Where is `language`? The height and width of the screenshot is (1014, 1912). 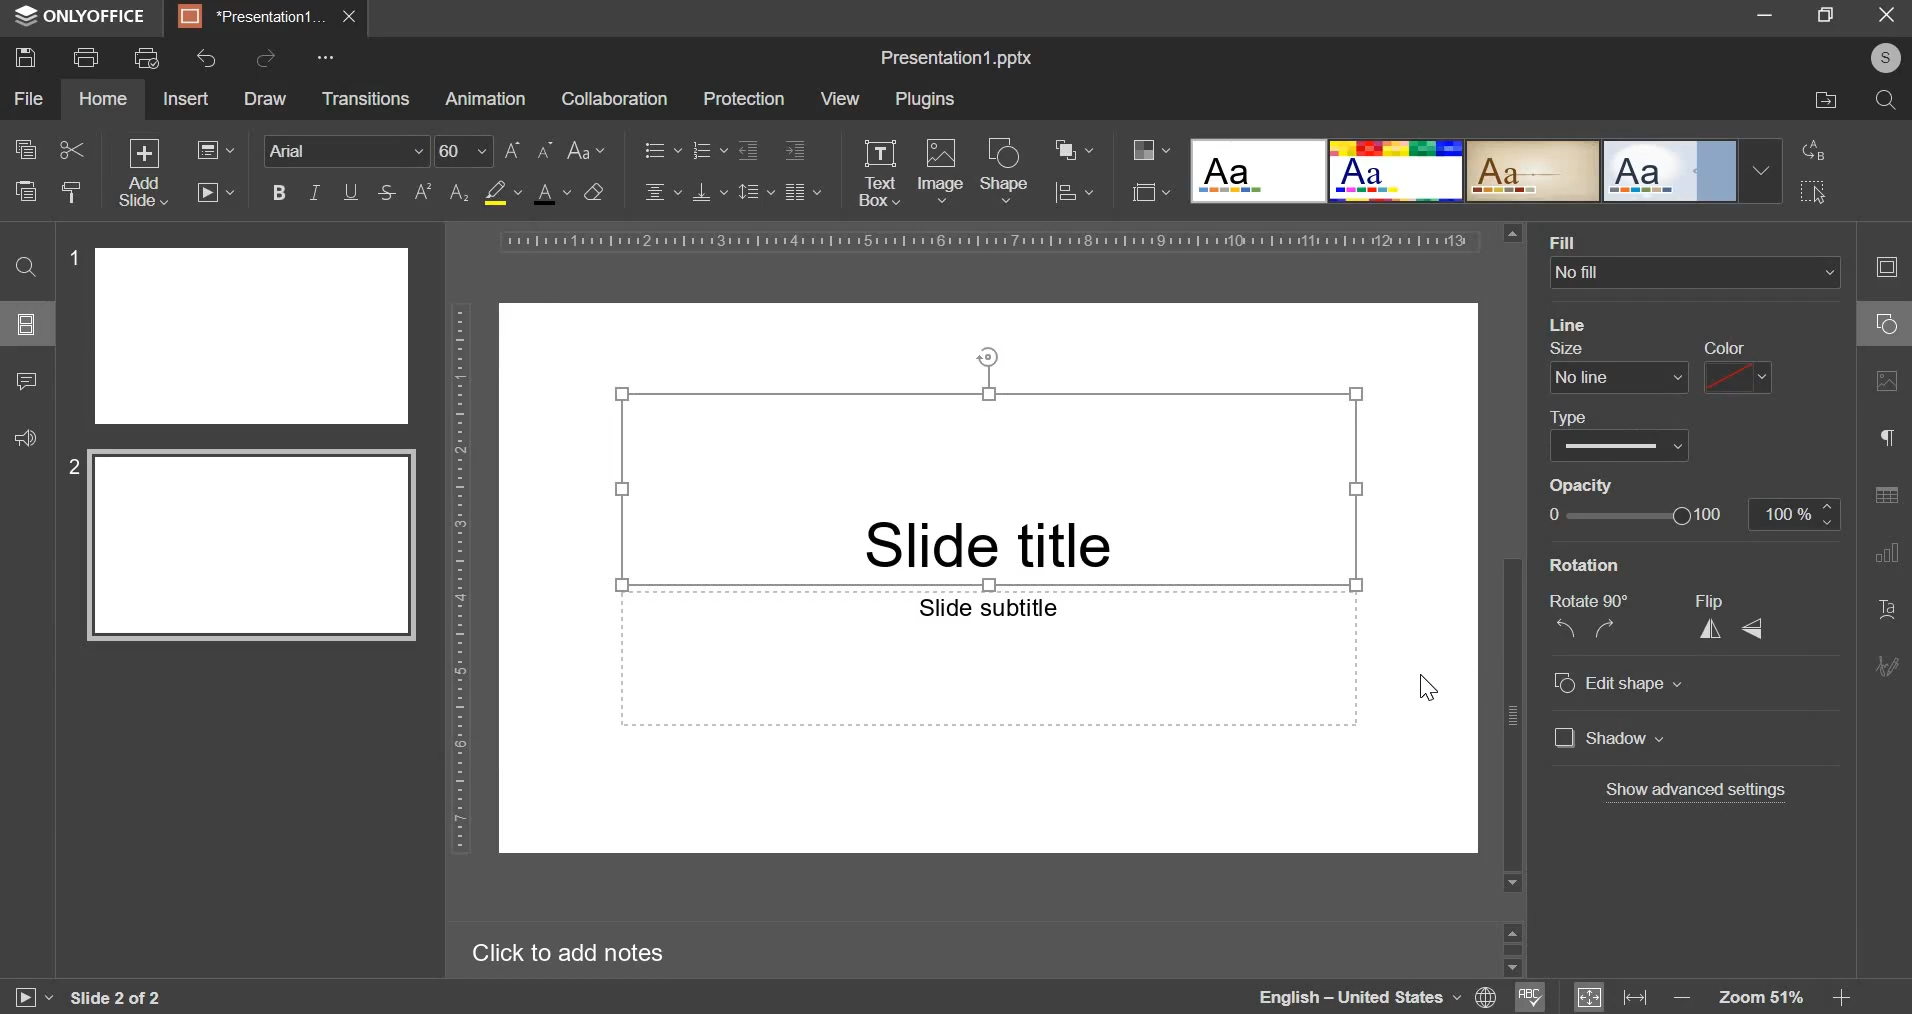 language is located at coordinates (1358, 997).